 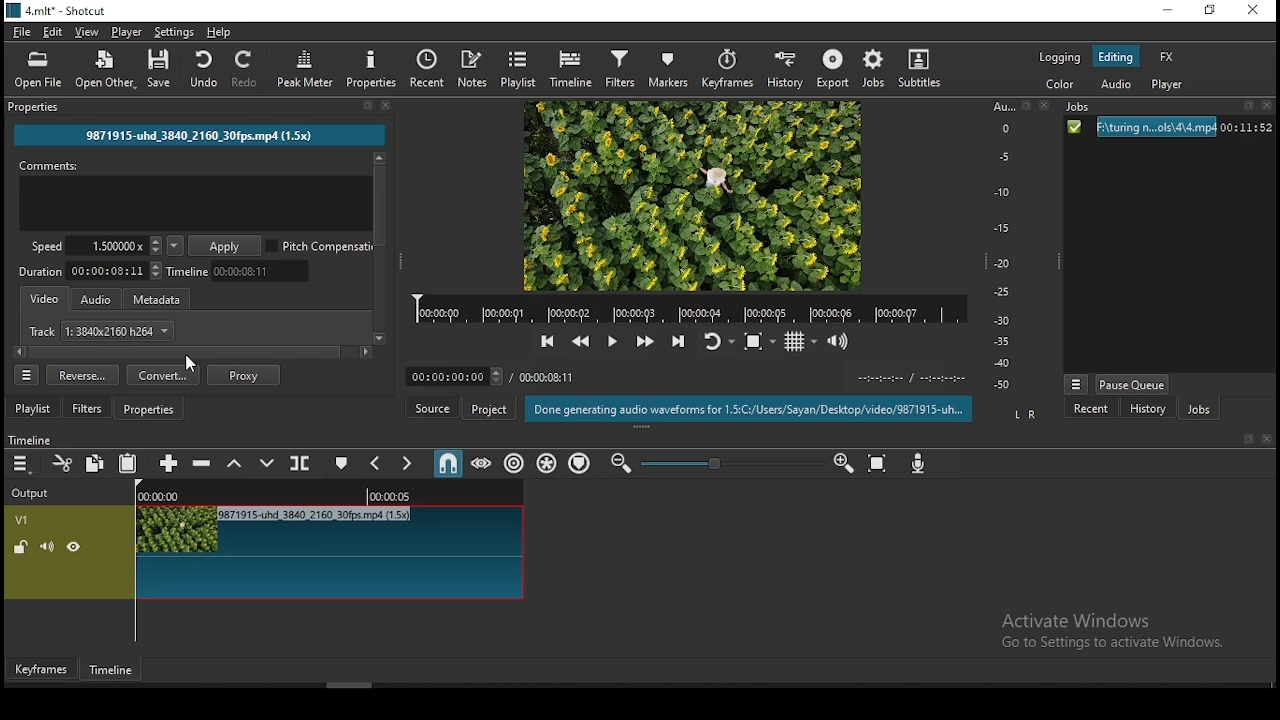 What do you see at coordinates (922, 464) in the screenshot?
I see `record audio` at bounding box center [922, 464].